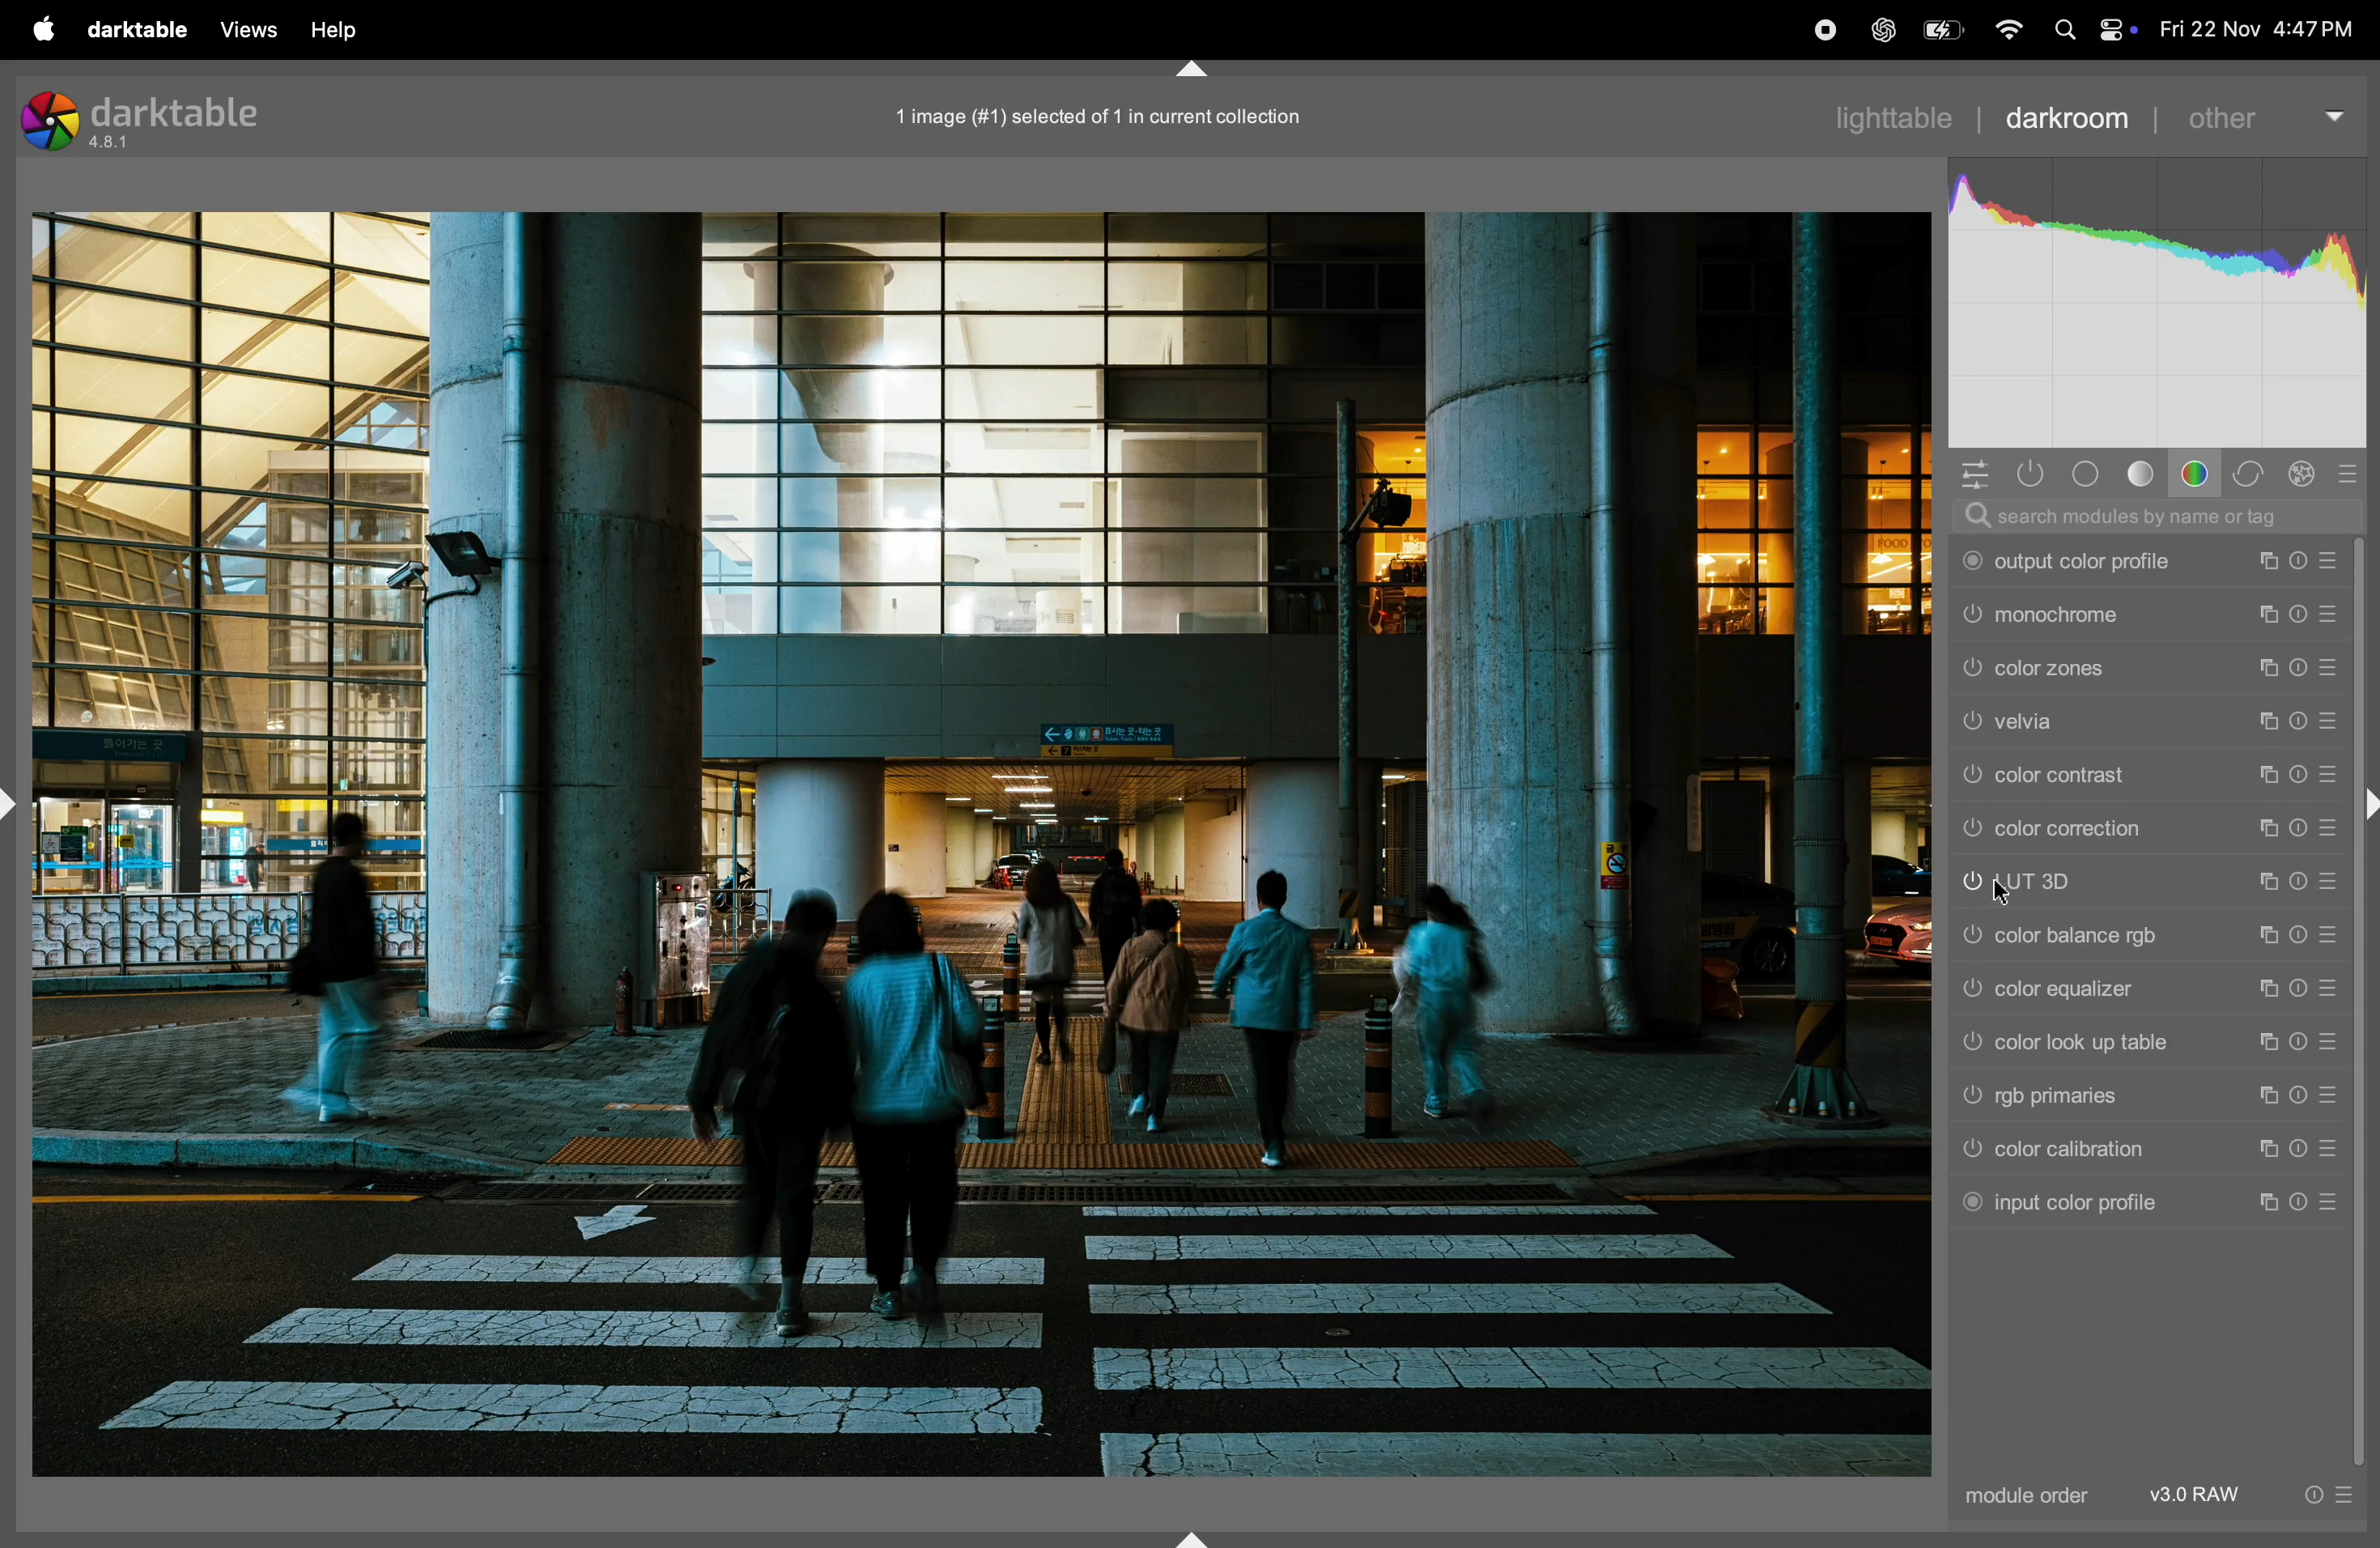 The width and height of the screenshot is (2380, 1548). What do you see at coordinates (2263, 933) in the screenshot?
I see `multiple intance actions` at bounding box center [2263, 933].